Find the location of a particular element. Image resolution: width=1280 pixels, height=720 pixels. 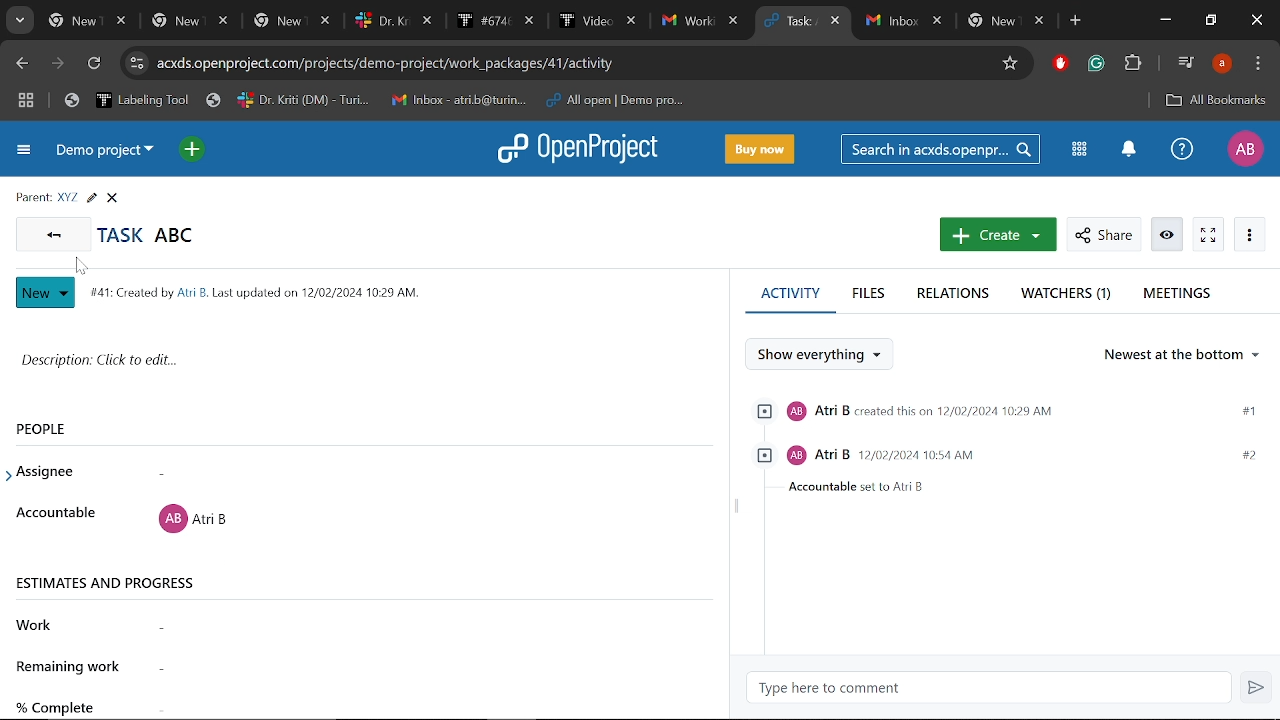

scroll bar is located at coordinates (721, 415).